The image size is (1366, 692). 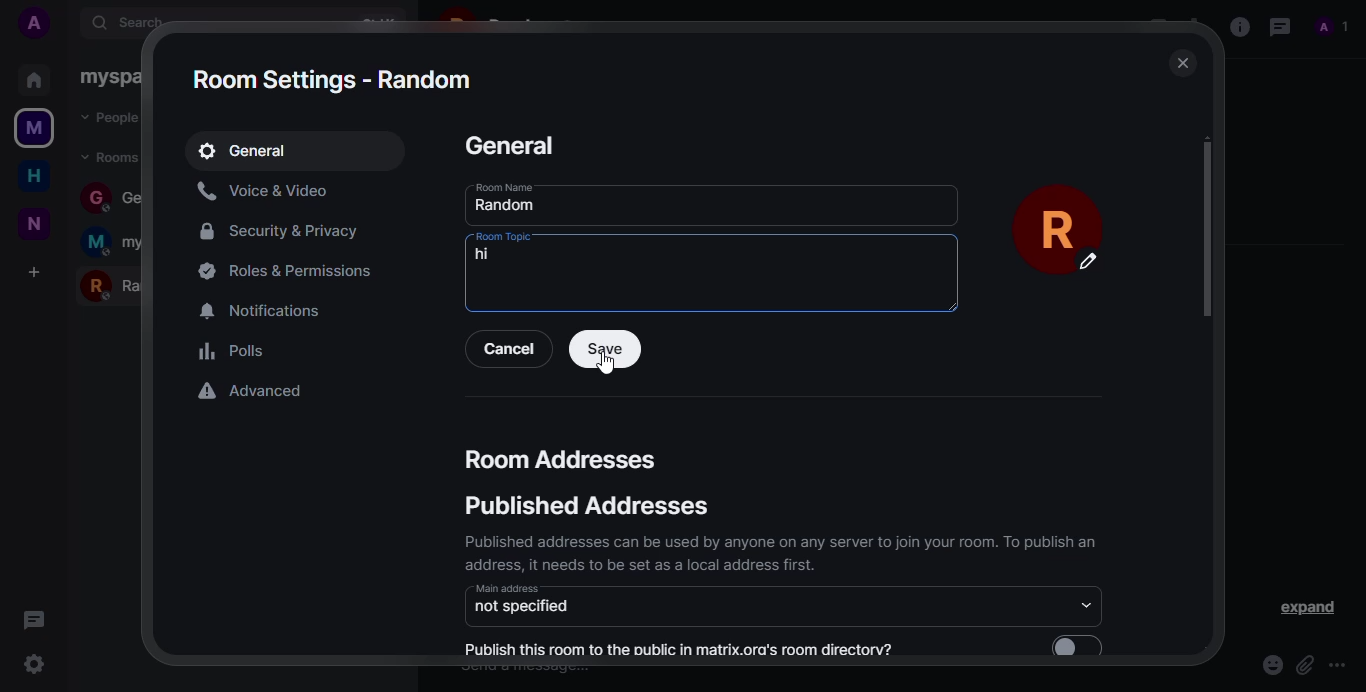 What do you see at coordinates (772, 557) in the screenshot?
I see `Published addresses can be used by anyone on any server to join your room. 1o publish an
address, it needs to be set as a local address first.` at bounding box center [772, 557].